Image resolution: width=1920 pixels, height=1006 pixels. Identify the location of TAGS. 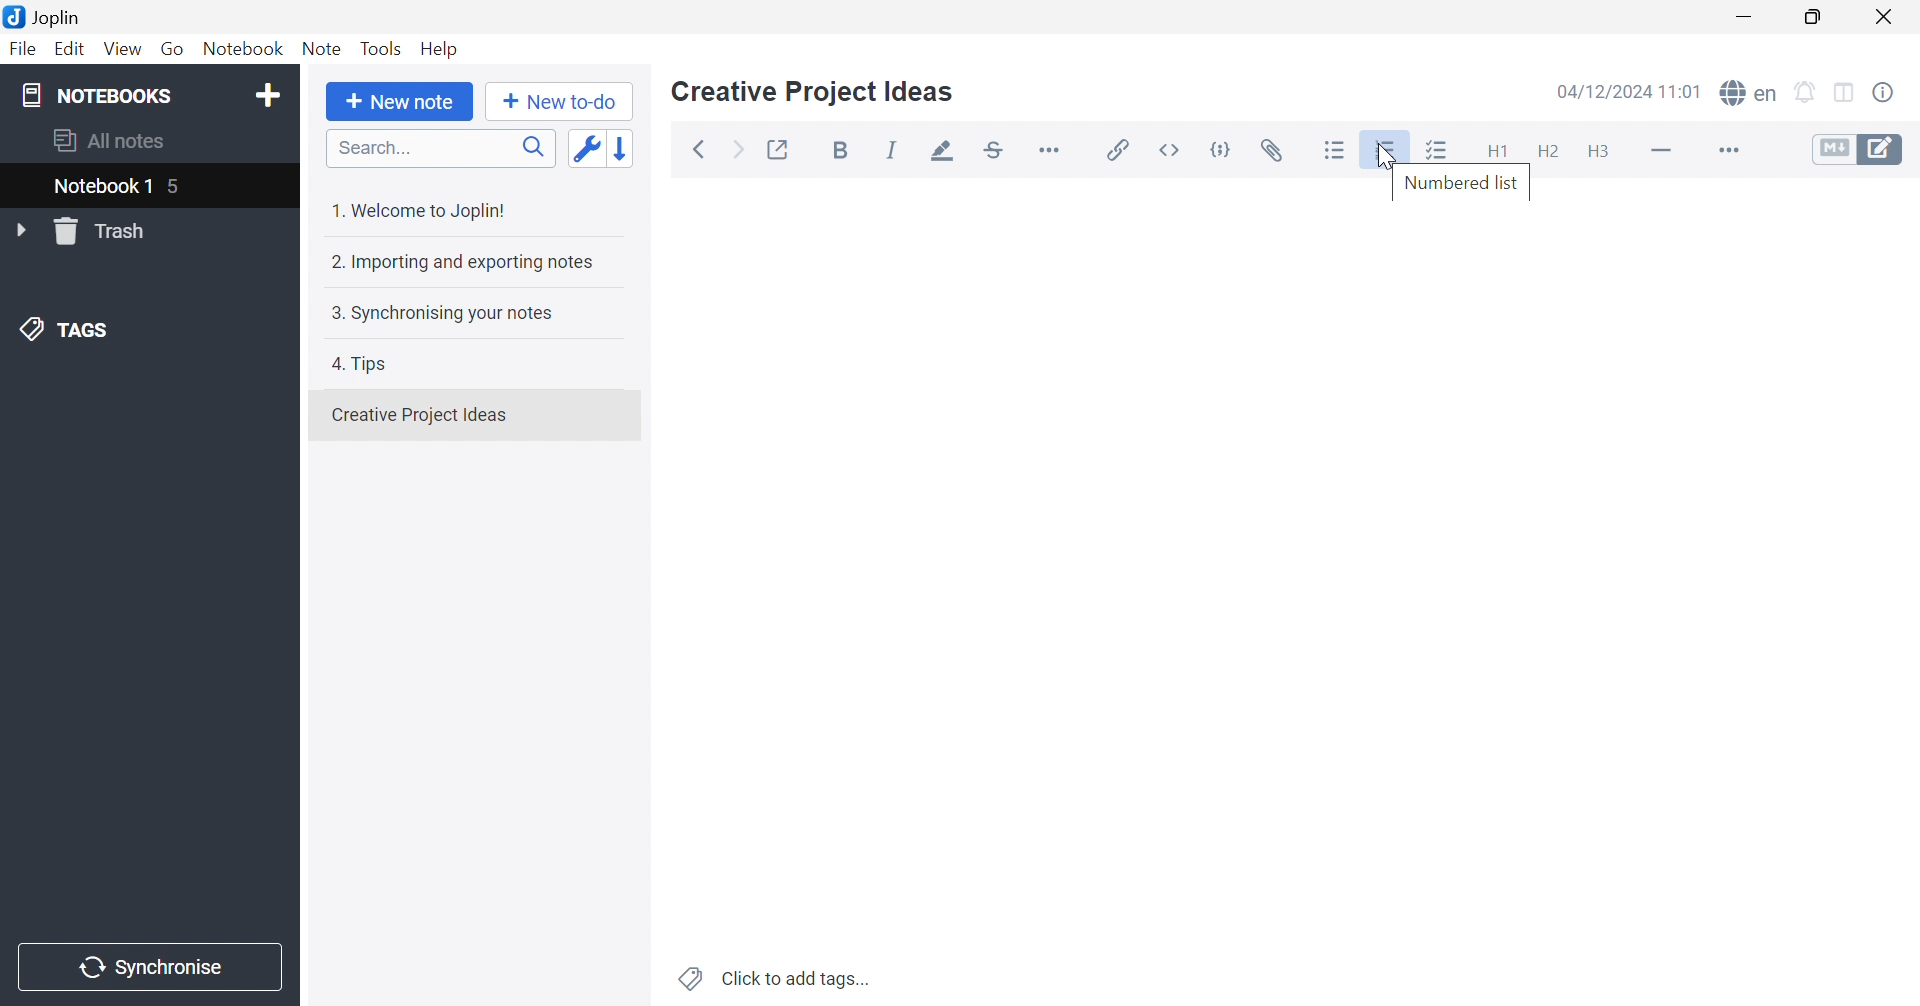
(65, 332).